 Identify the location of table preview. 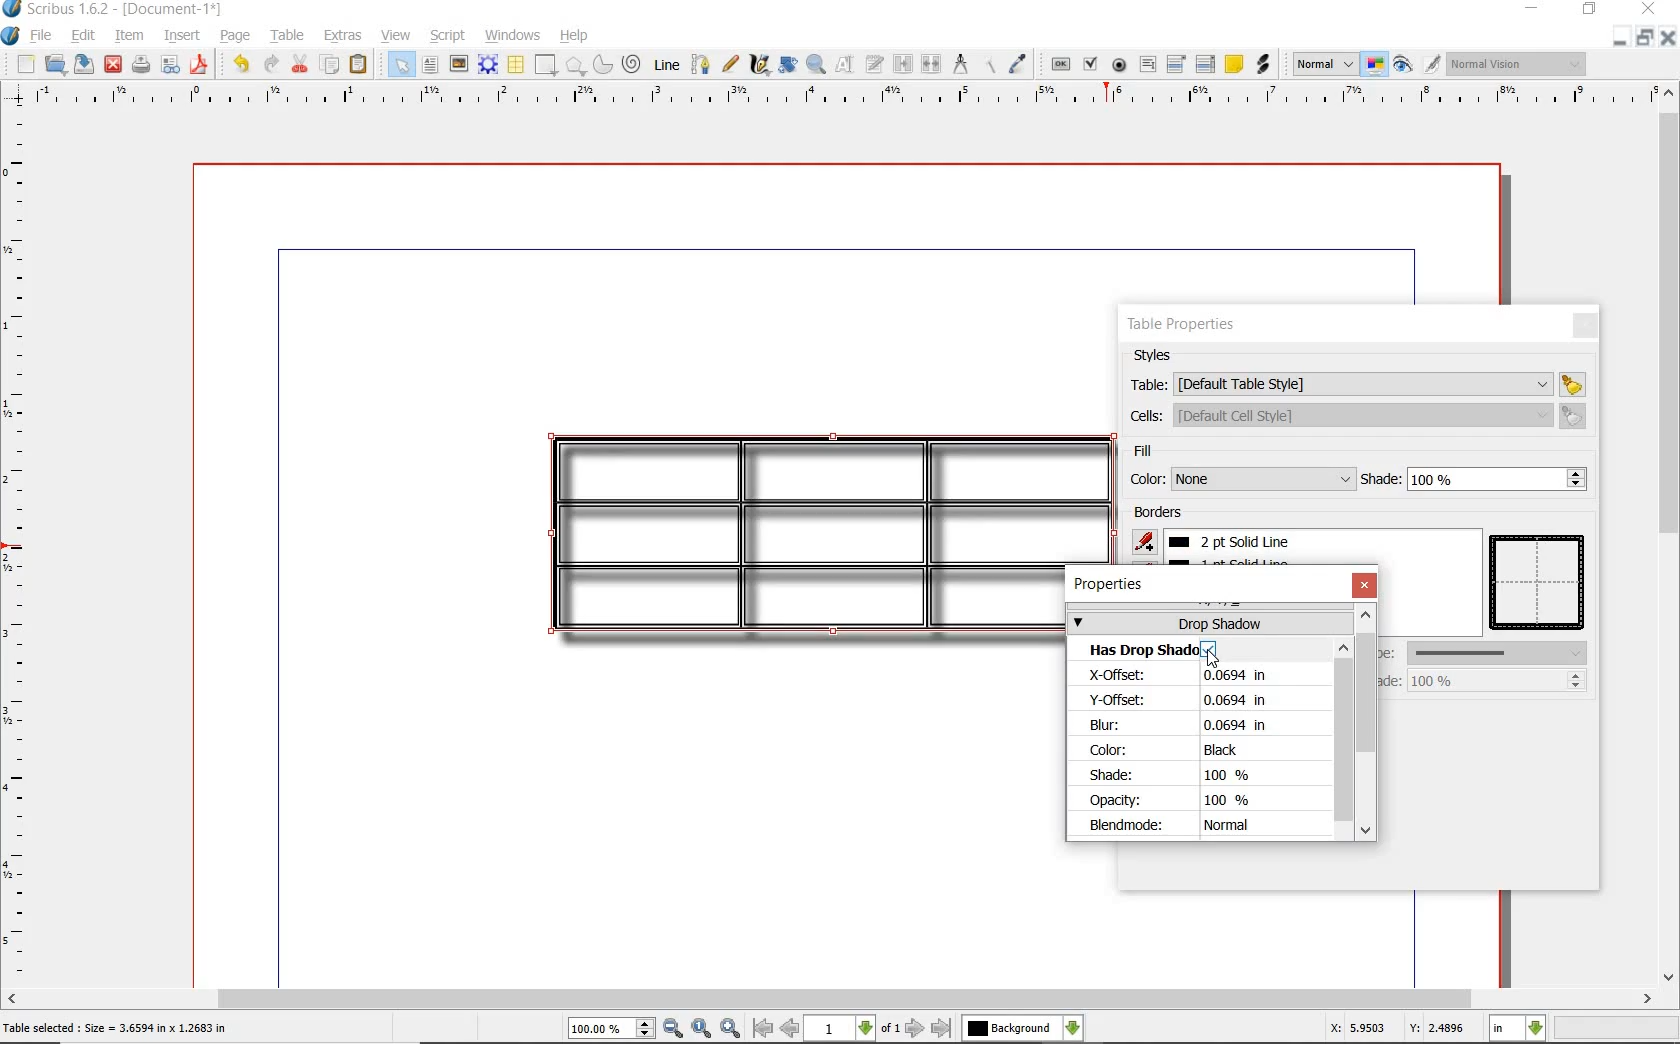
(1540, 584).